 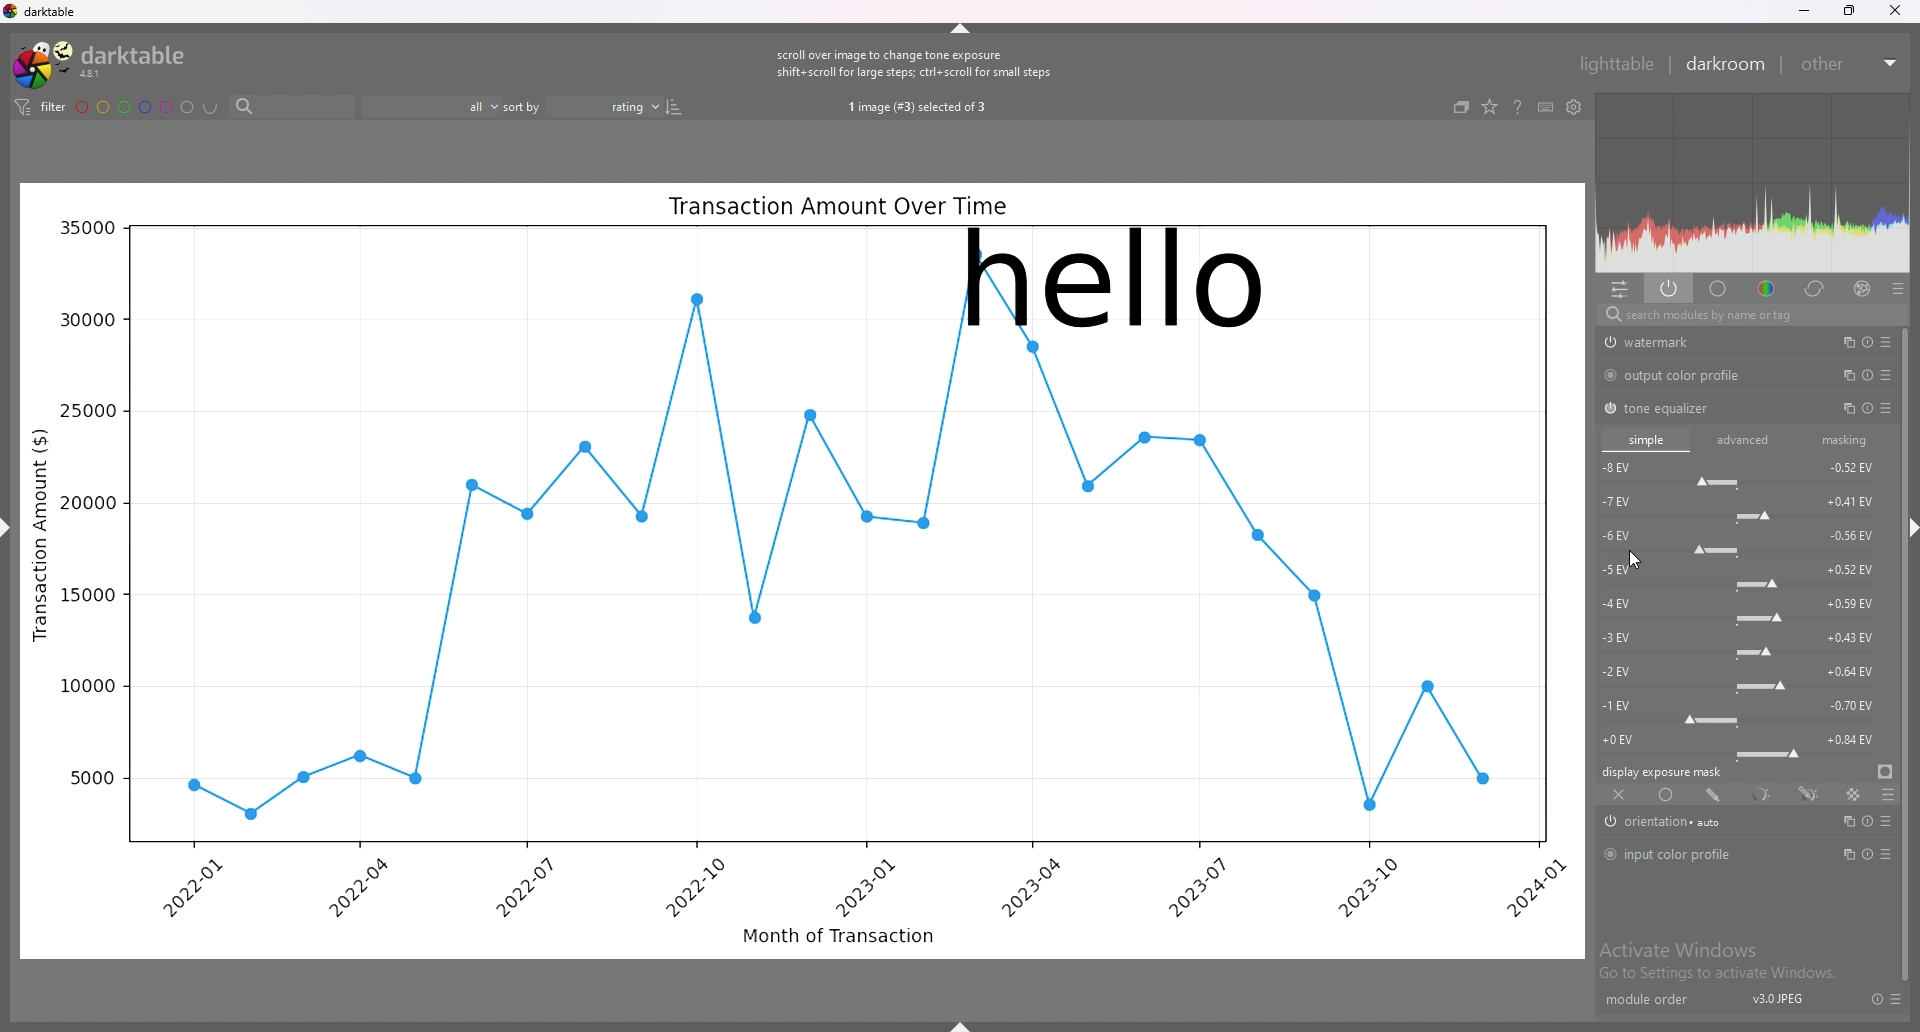 What do you see at coordinates (1651, 1000) in the screenshot?
I see `module order` at bounding box center [1651, 1000].